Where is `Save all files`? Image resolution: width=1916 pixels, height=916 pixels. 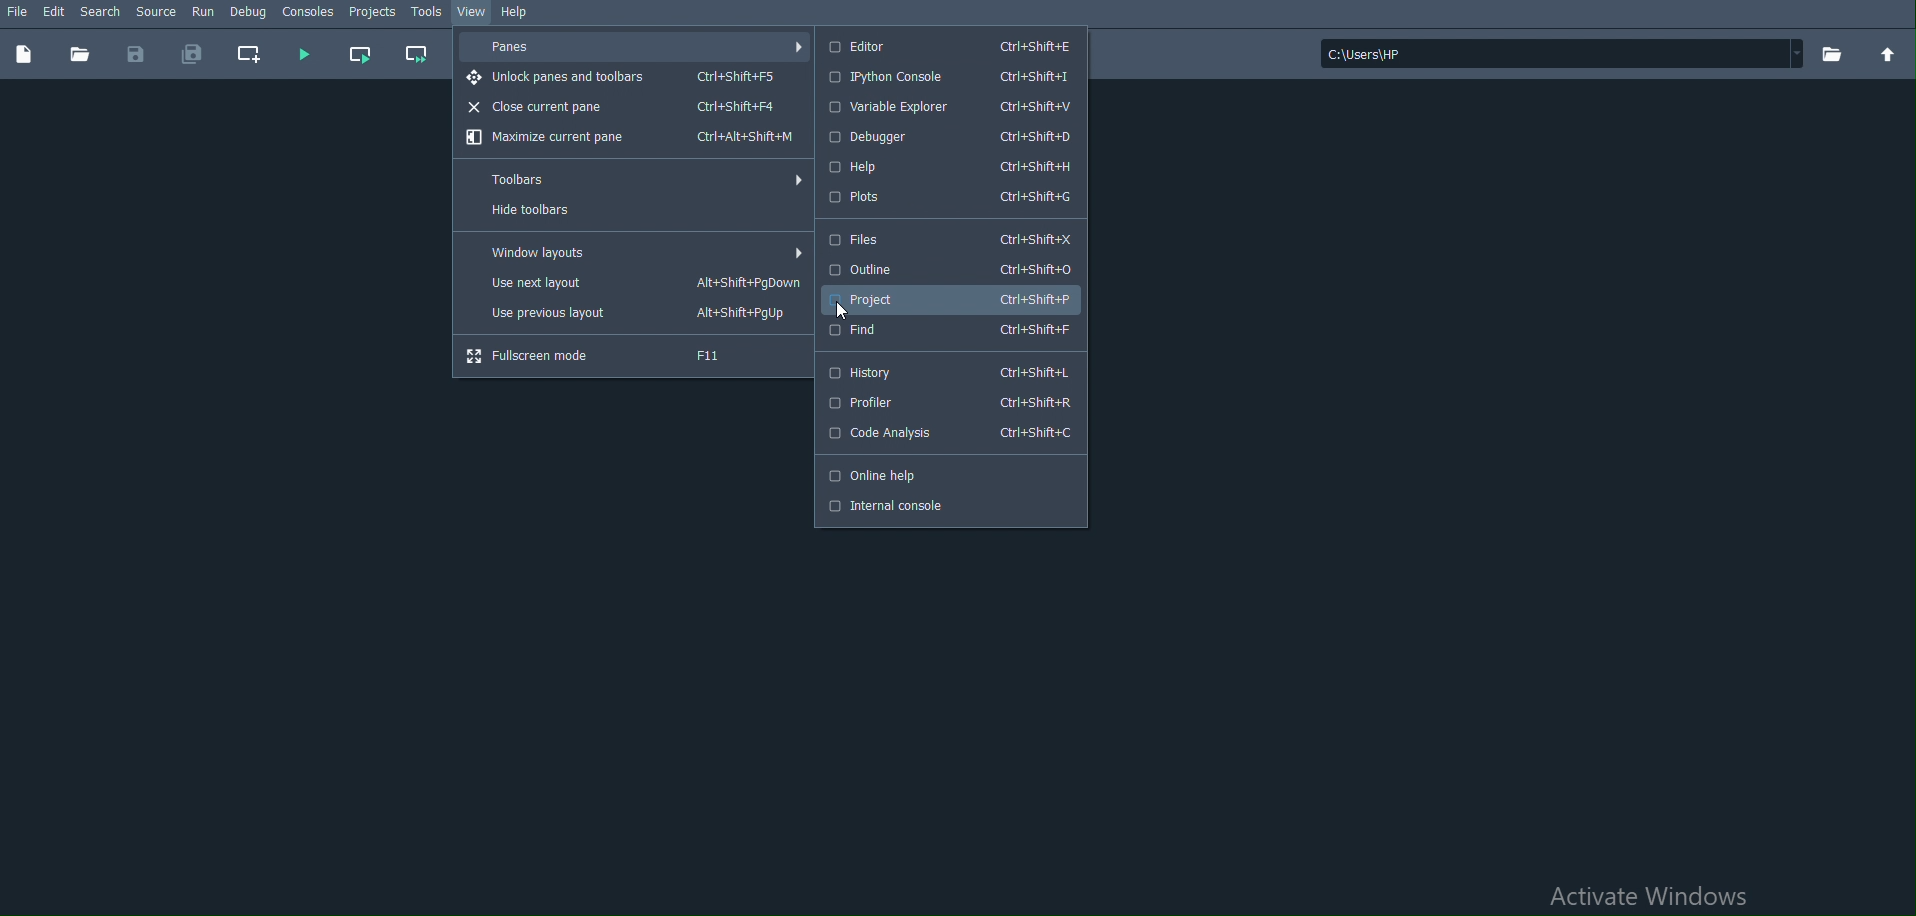 Save all files is located at coordinates (192, 54).